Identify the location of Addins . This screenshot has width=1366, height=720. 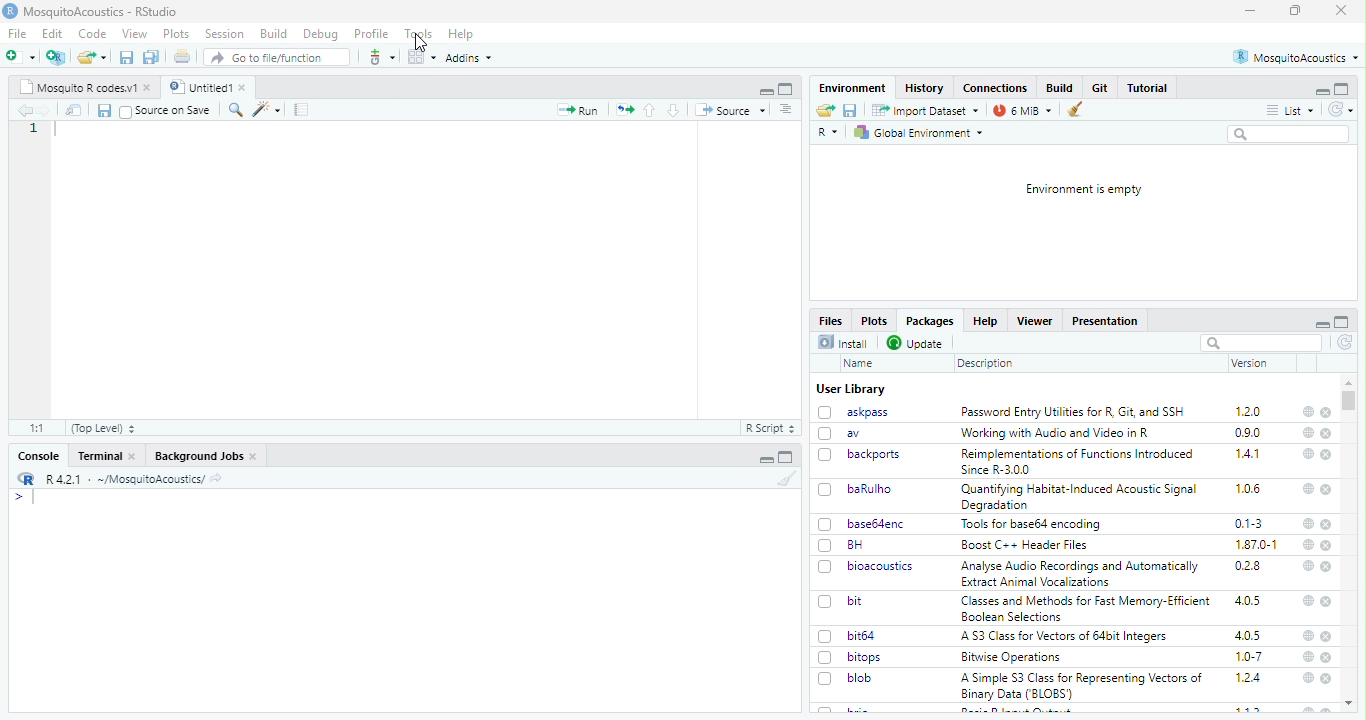
(468, 58).